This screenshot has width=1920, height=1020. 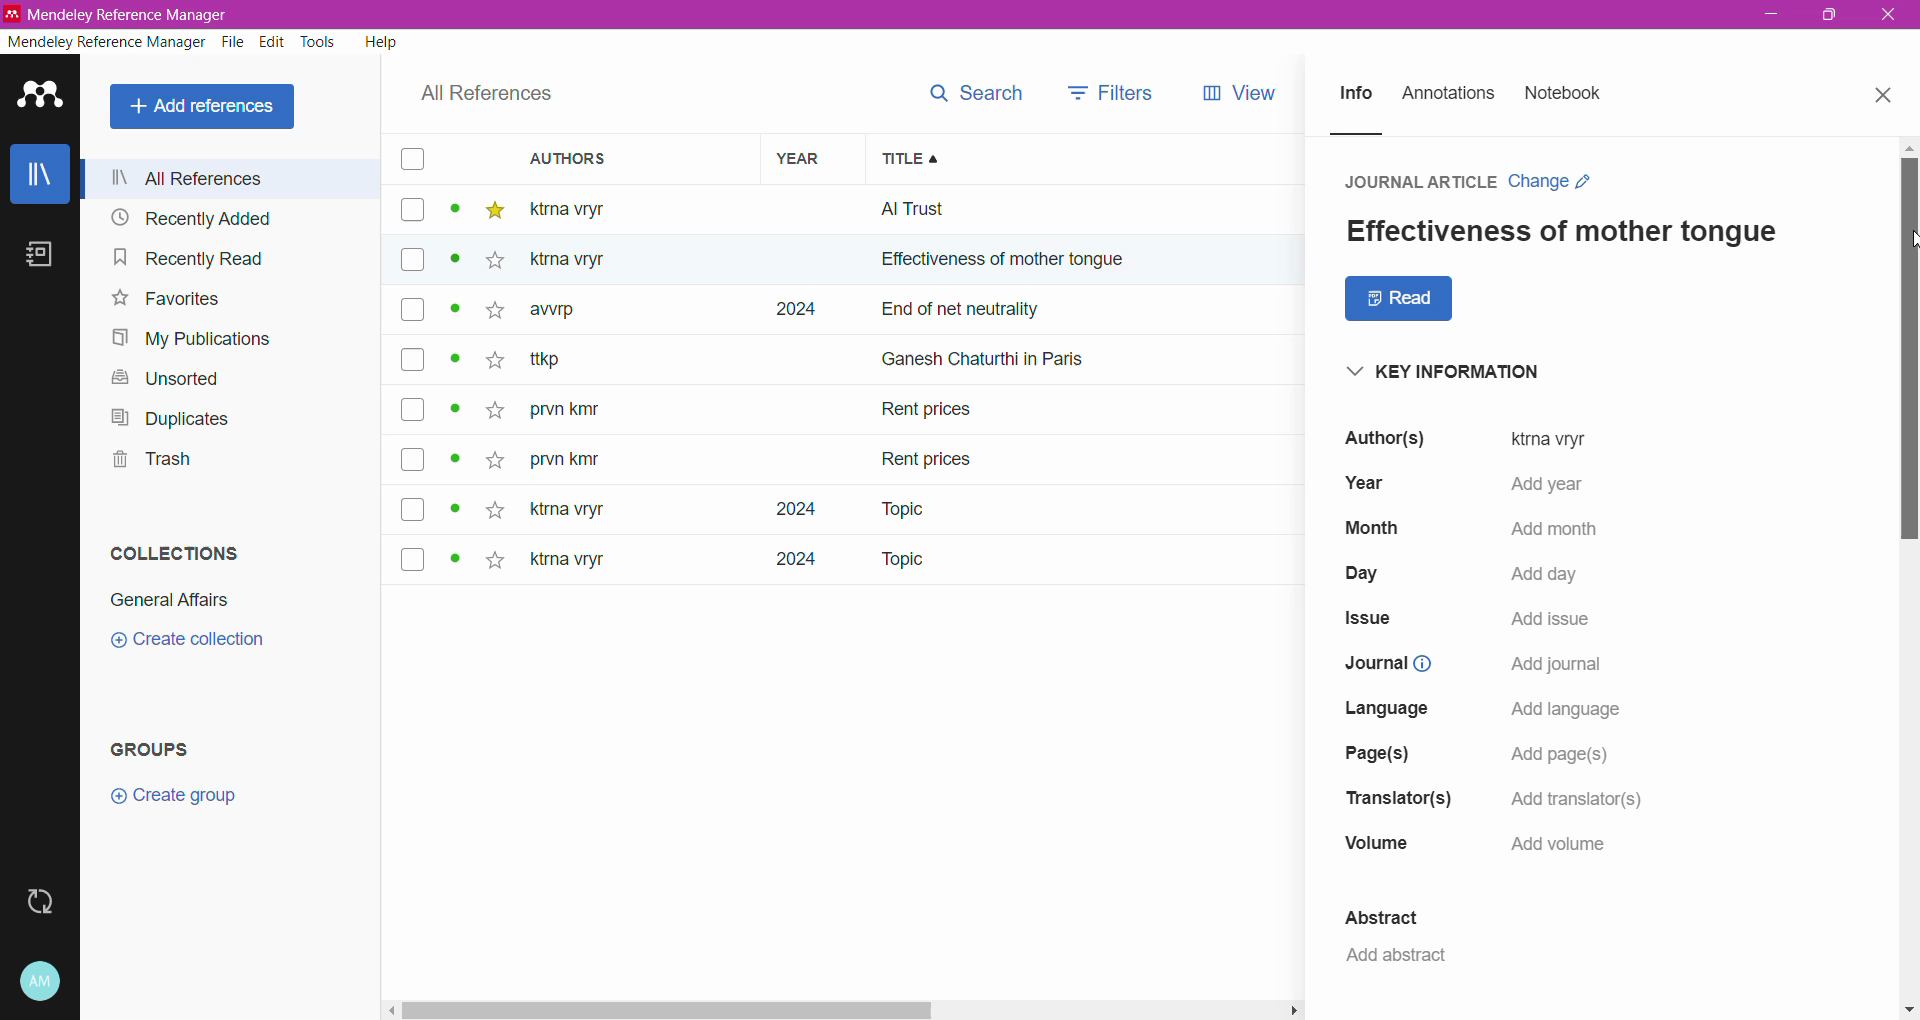 What do you see at coordinates (1559, 846) in the screenshot?
I see `Click to add volume` at bounding box center [1559, 846].